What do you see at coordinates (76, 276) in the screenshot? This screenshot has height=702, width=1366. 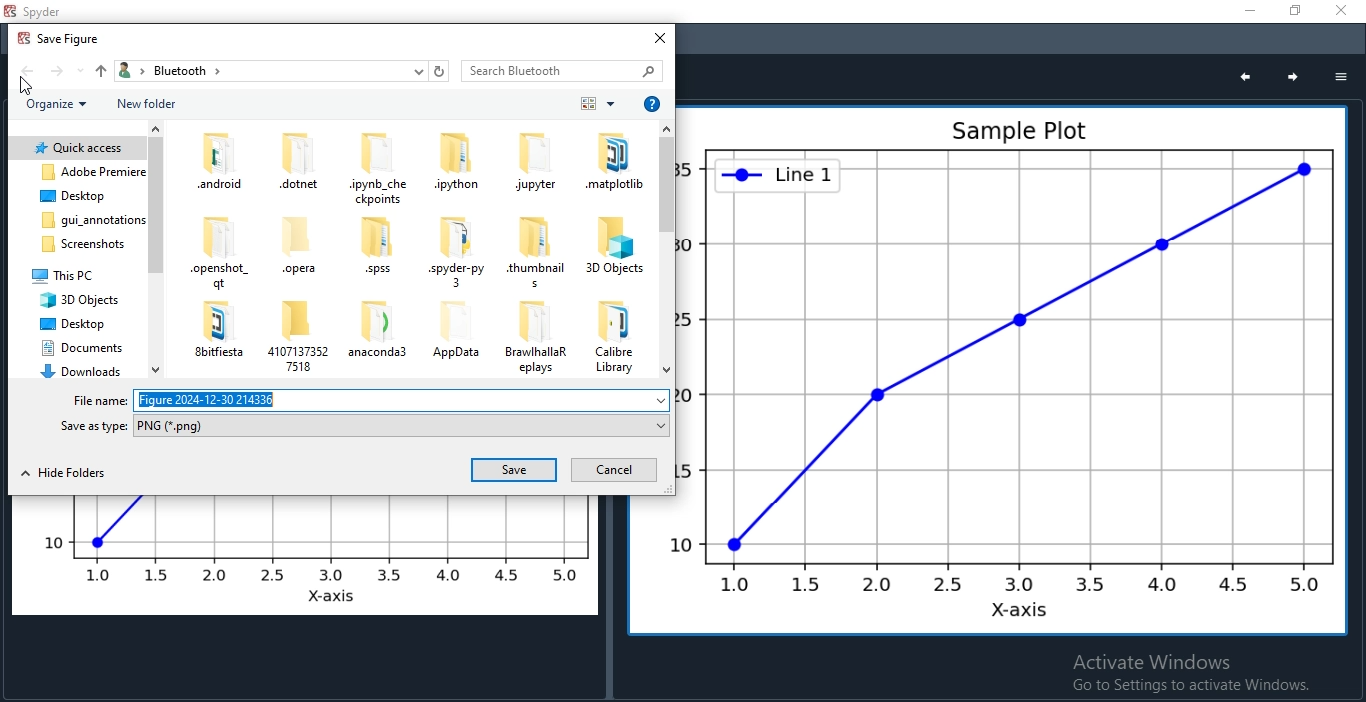 I see `folder 6` at bounding box center [76, 276].